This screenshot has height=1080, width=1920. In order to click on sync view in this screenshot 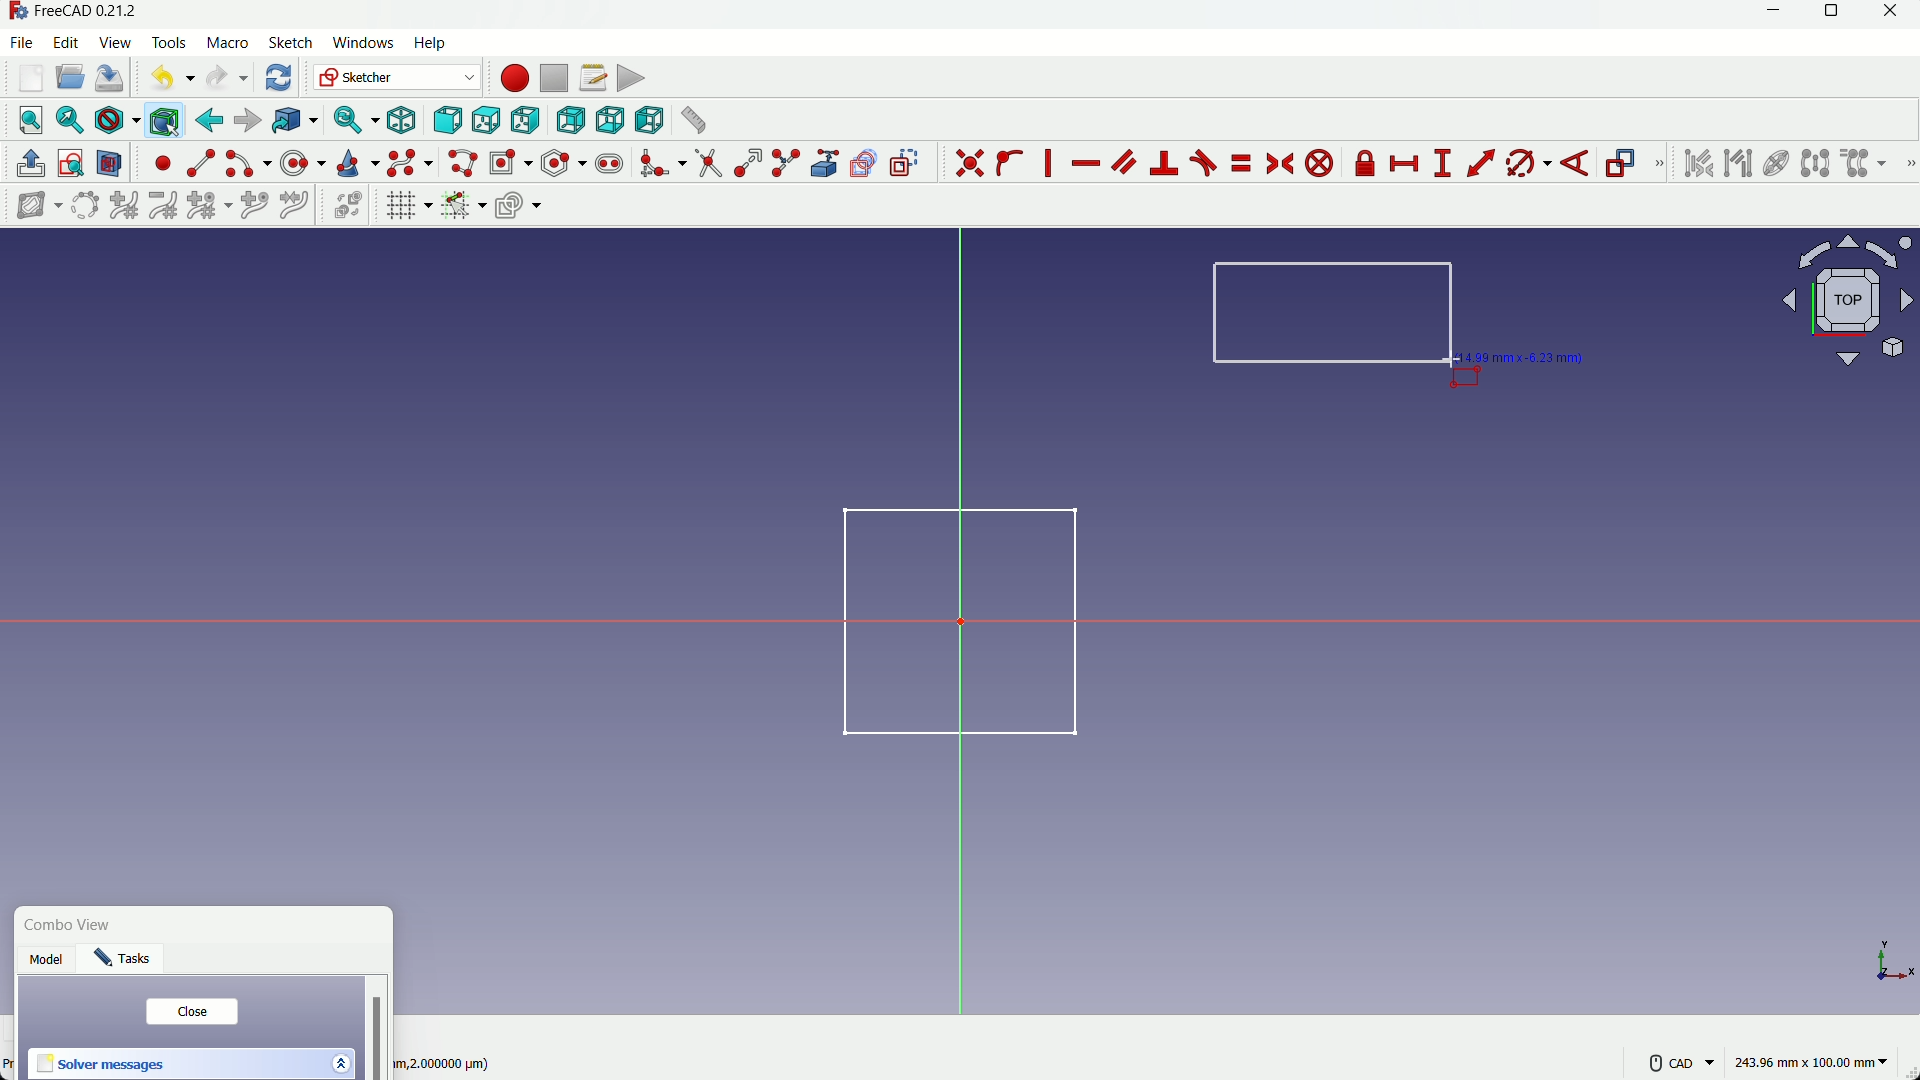, I will do `click(352, 121)`.